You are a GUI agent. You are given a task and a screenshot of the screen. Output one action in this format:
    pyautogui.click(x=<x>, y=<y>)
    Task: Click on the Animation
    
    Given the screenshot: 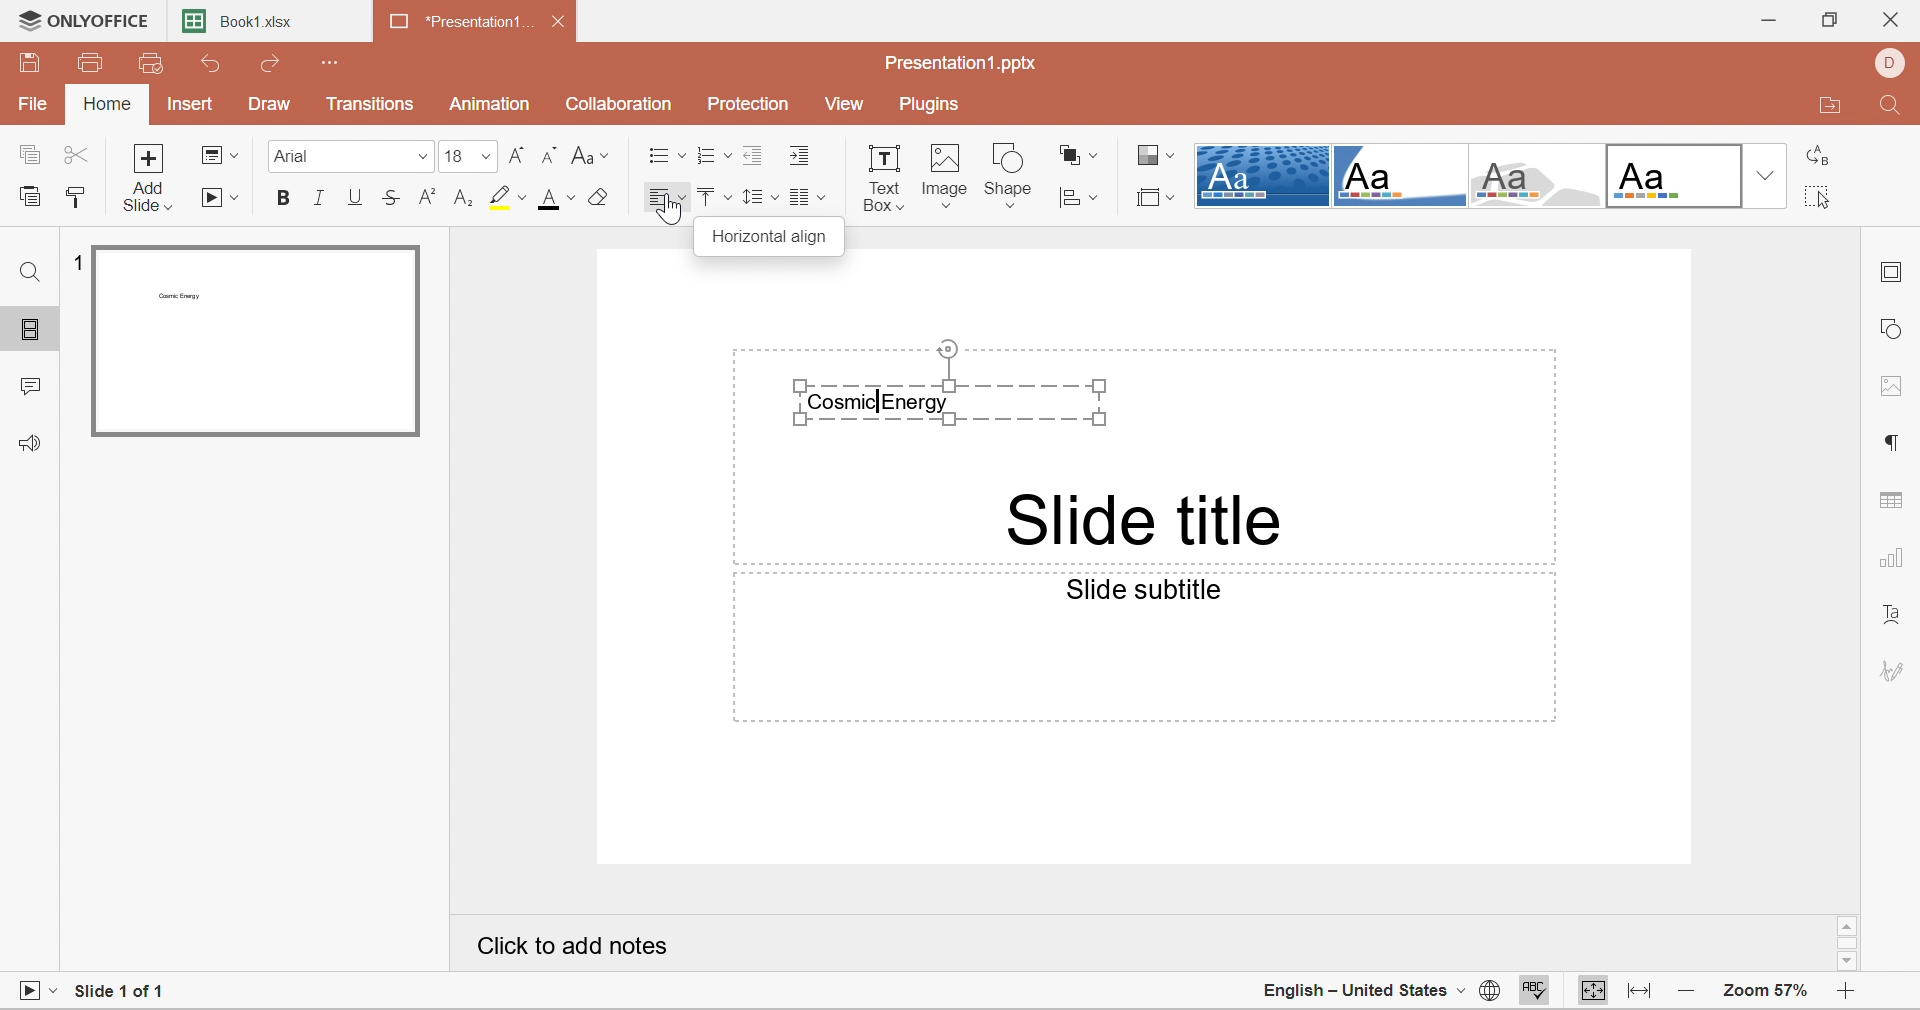 What is the action you would take?
    pyautogui.click(x=489, y=104)
    